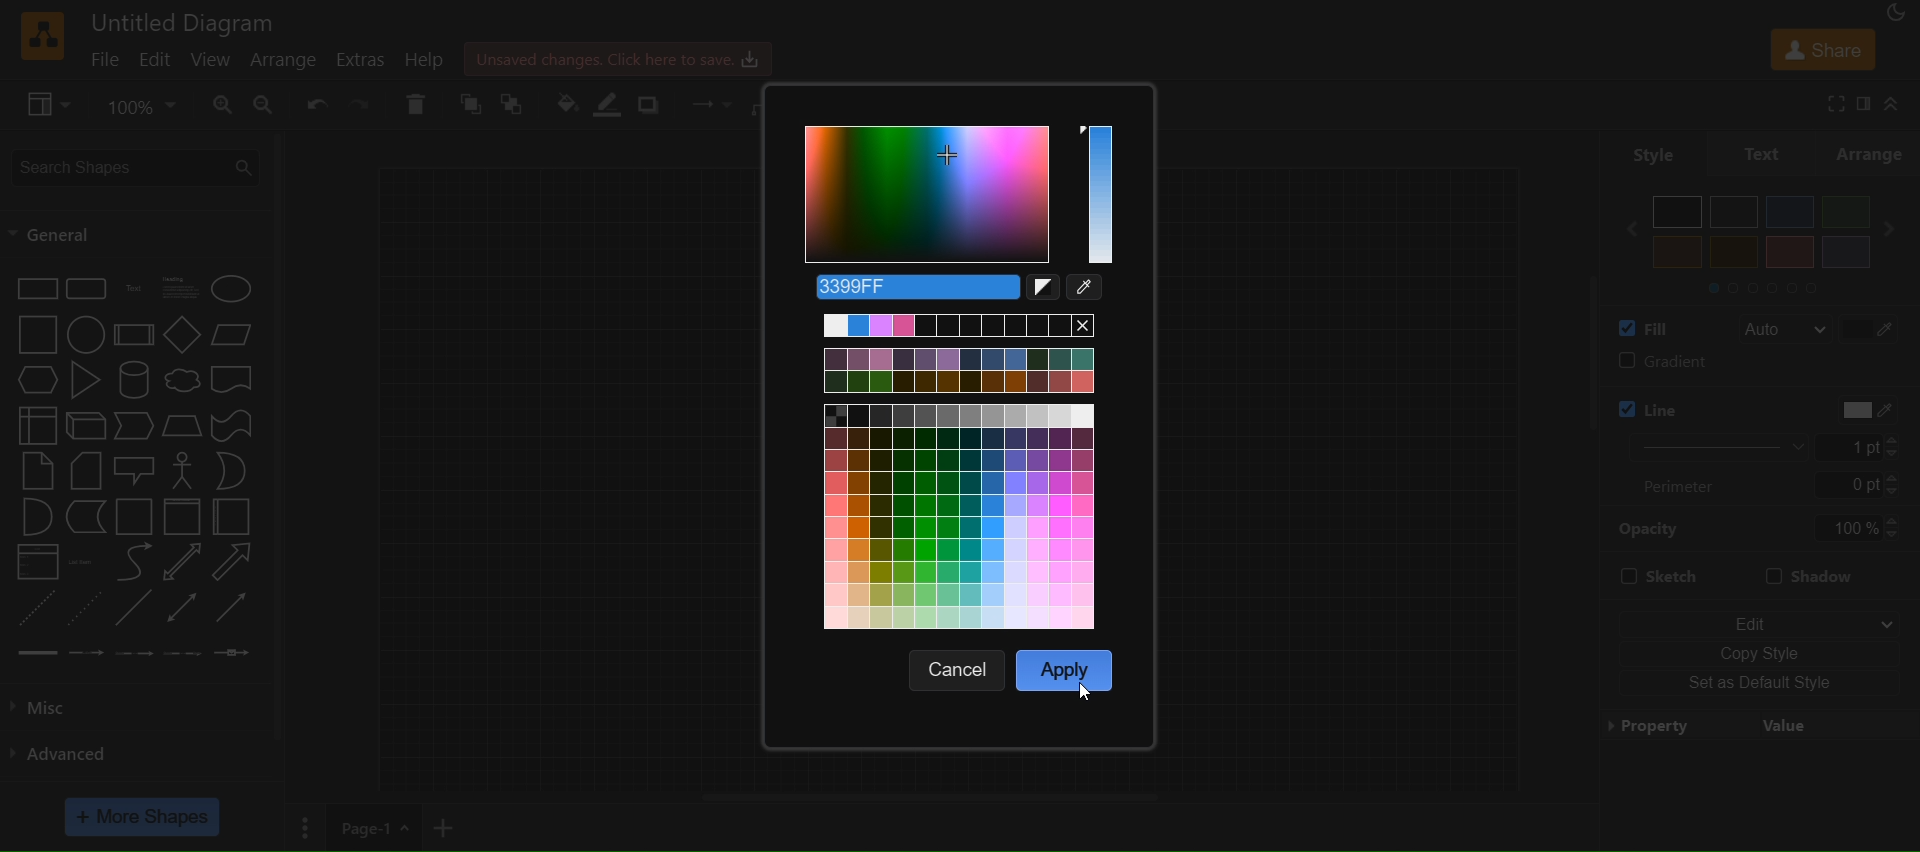 This screenshot has width=1920, height=852. Describe the element at coordinates (88, 517) in the screenshot. I see `data storage` at that location.